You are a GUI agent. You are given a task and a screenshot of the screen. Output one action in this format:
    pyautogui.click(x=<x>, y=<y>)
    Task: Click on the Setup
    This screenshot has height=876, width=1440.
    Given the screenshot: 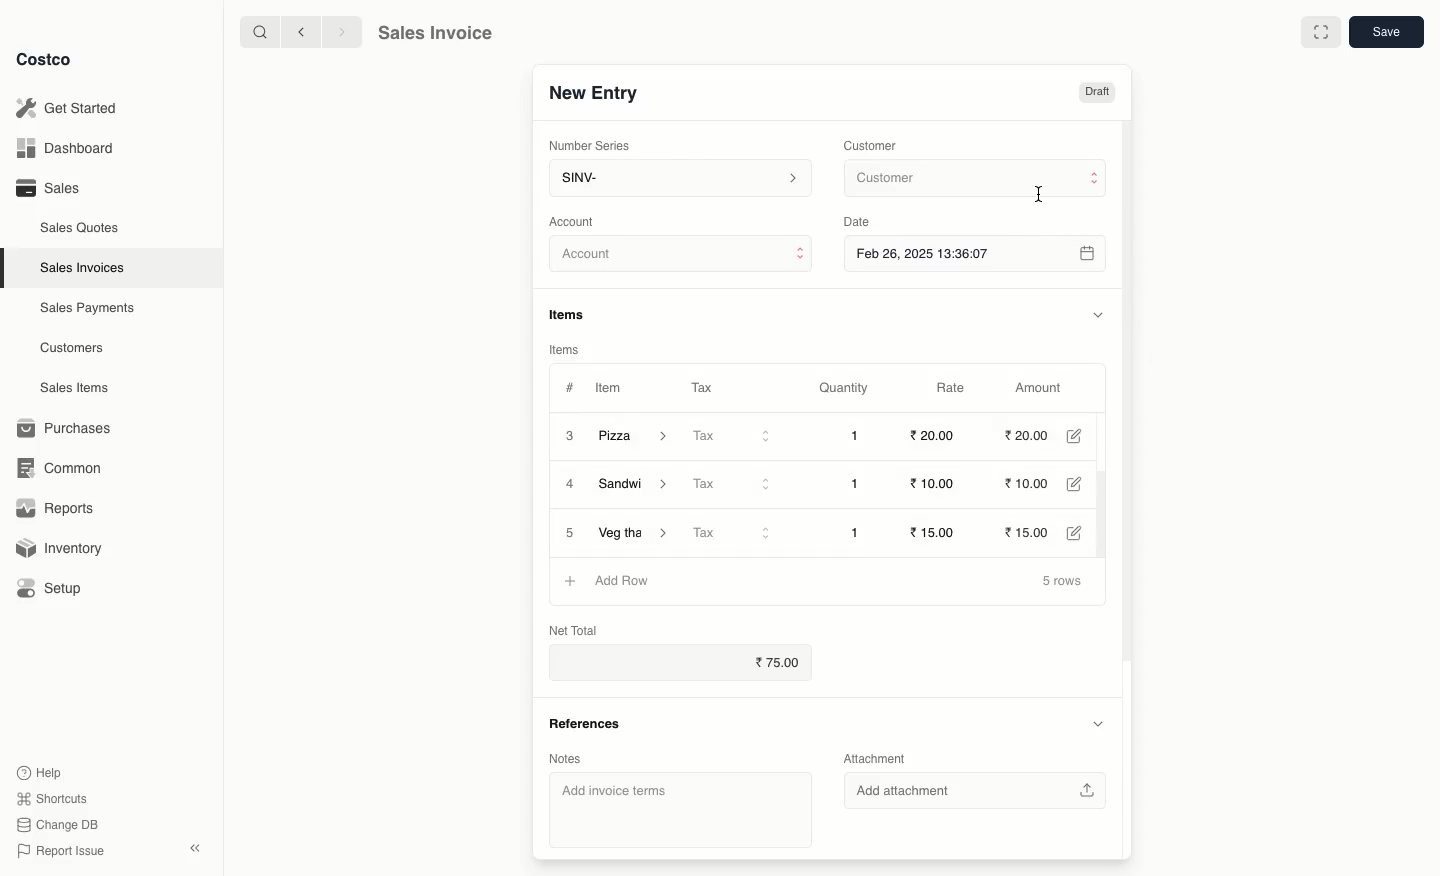 What is the action you would take?
    pyautogui.click(x=57, y=588)
    